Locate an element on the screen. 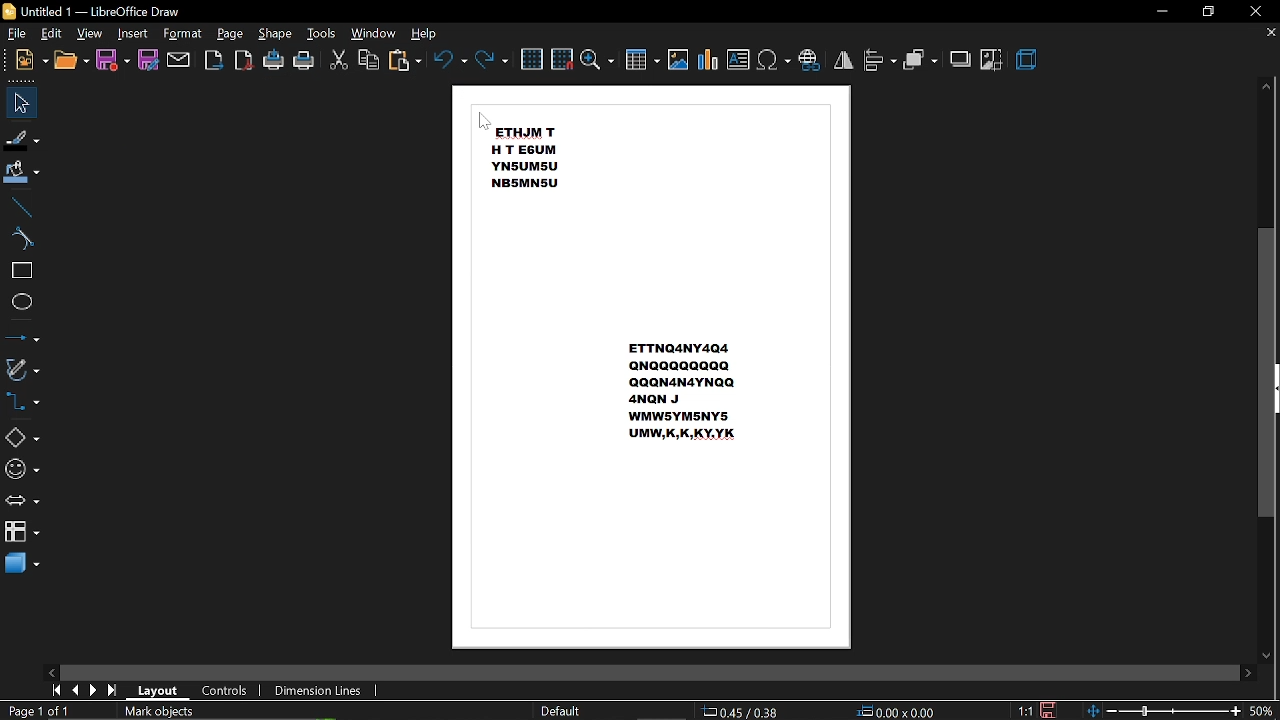 The height and width of the screenshot is (720, 1280). undo is located at coordinates (448, 59).